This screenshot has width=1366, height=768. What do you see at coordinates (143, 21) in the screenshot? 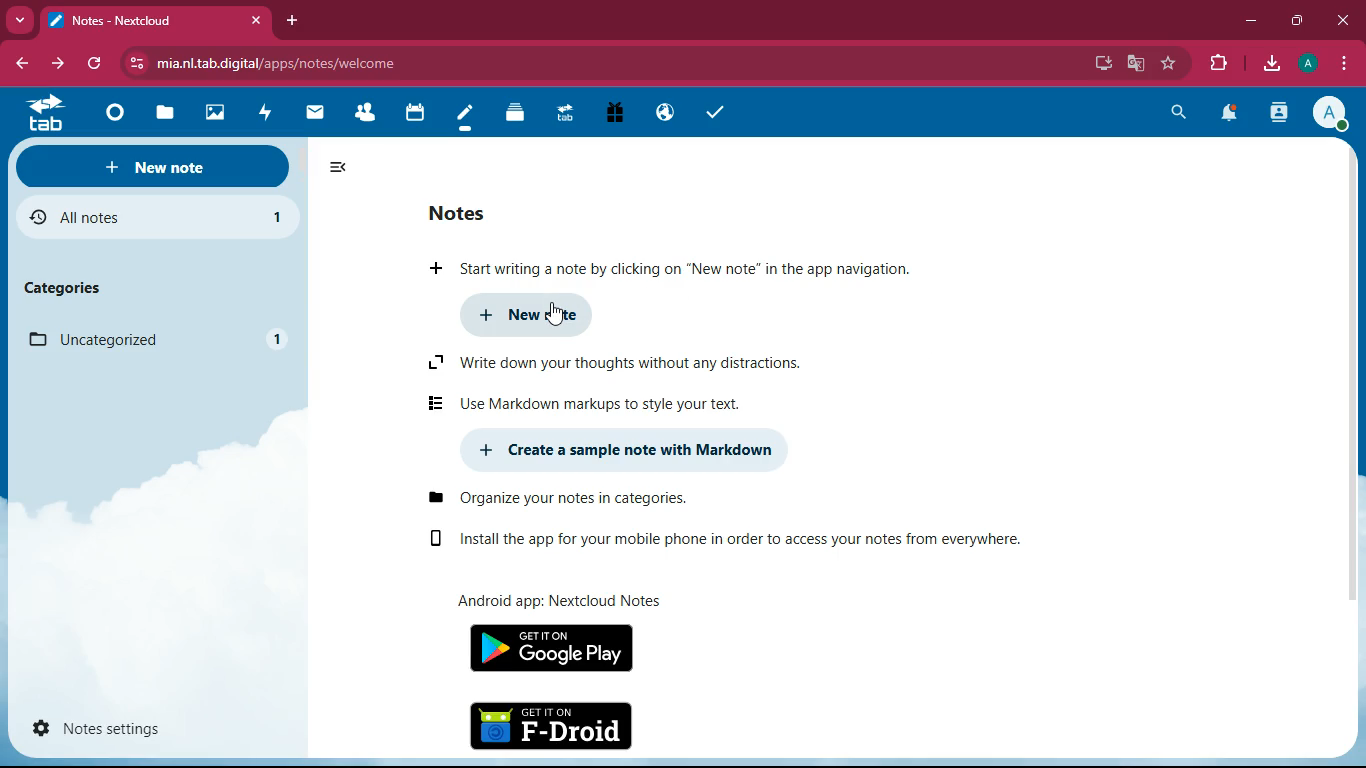
I see `tab` at bounding box center [143, 21].